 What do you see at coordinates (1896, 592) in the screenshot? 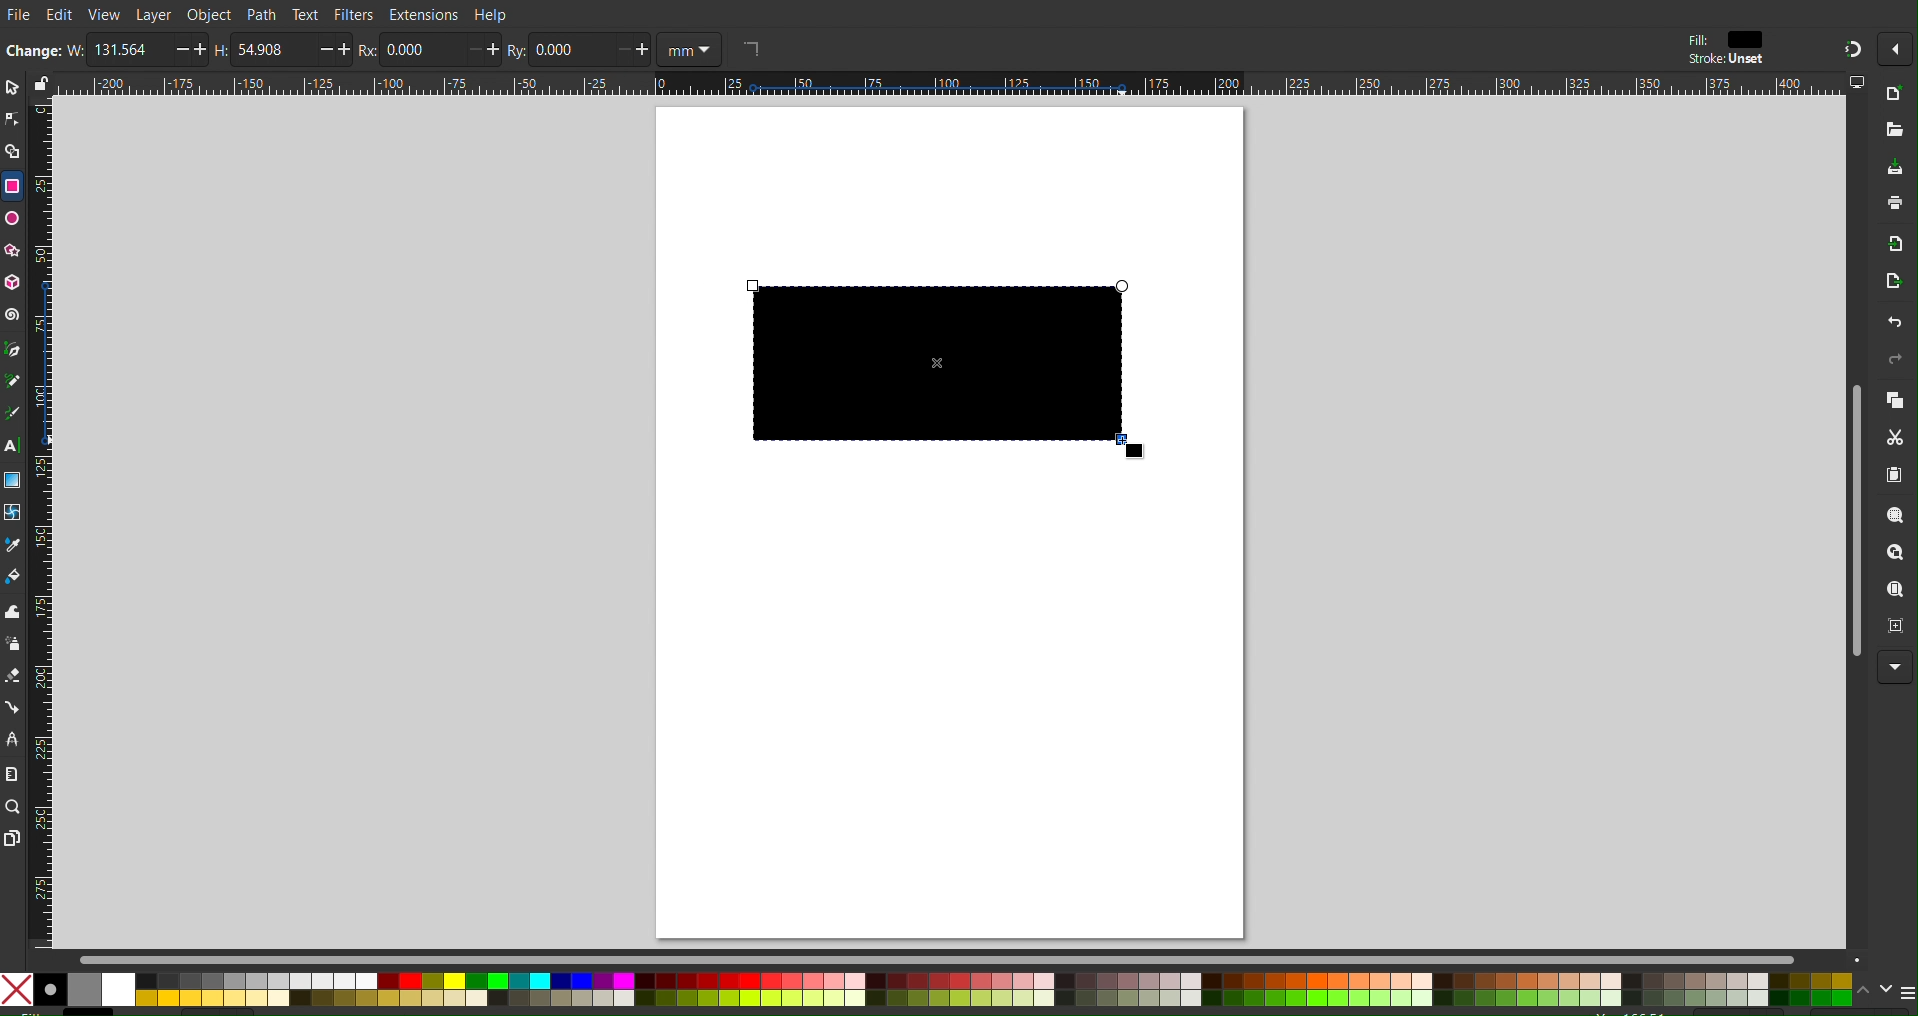
I see `Zoom Page` at bounding box center [1896, 592].